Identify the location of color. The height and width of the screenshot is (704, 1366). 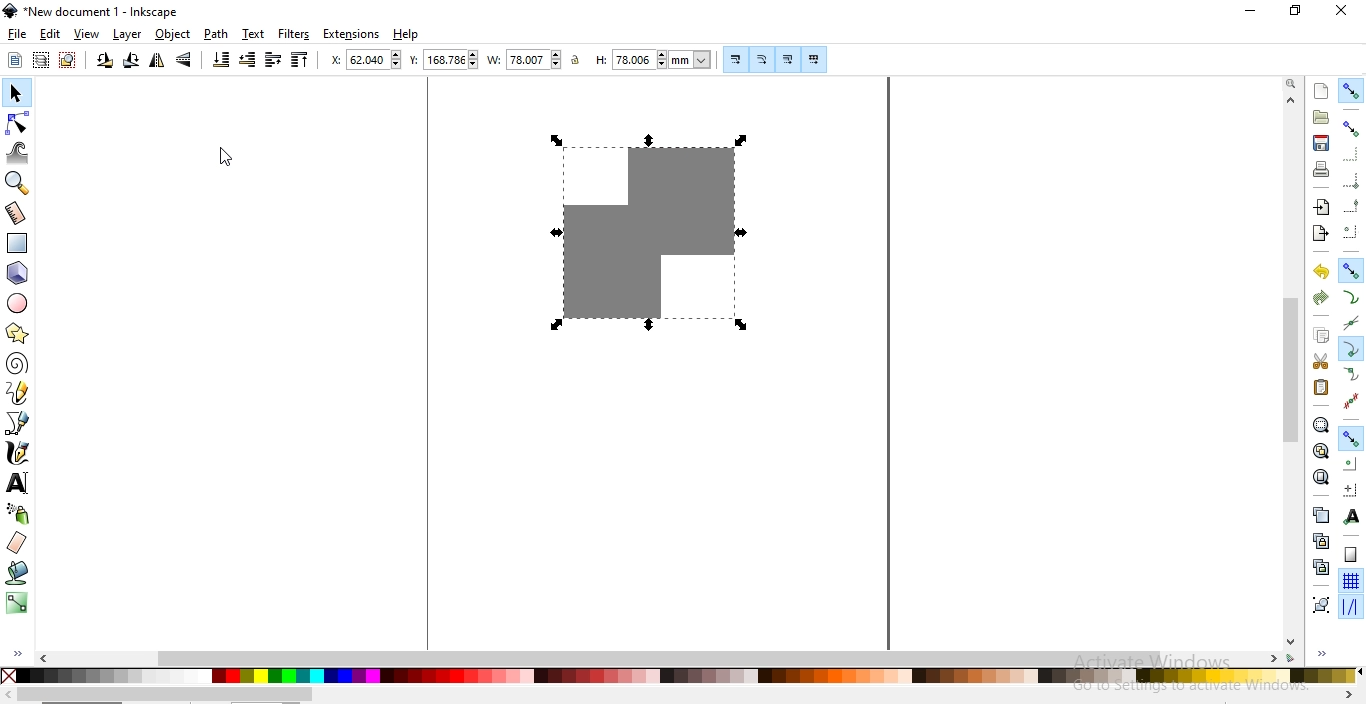
(679, 675).